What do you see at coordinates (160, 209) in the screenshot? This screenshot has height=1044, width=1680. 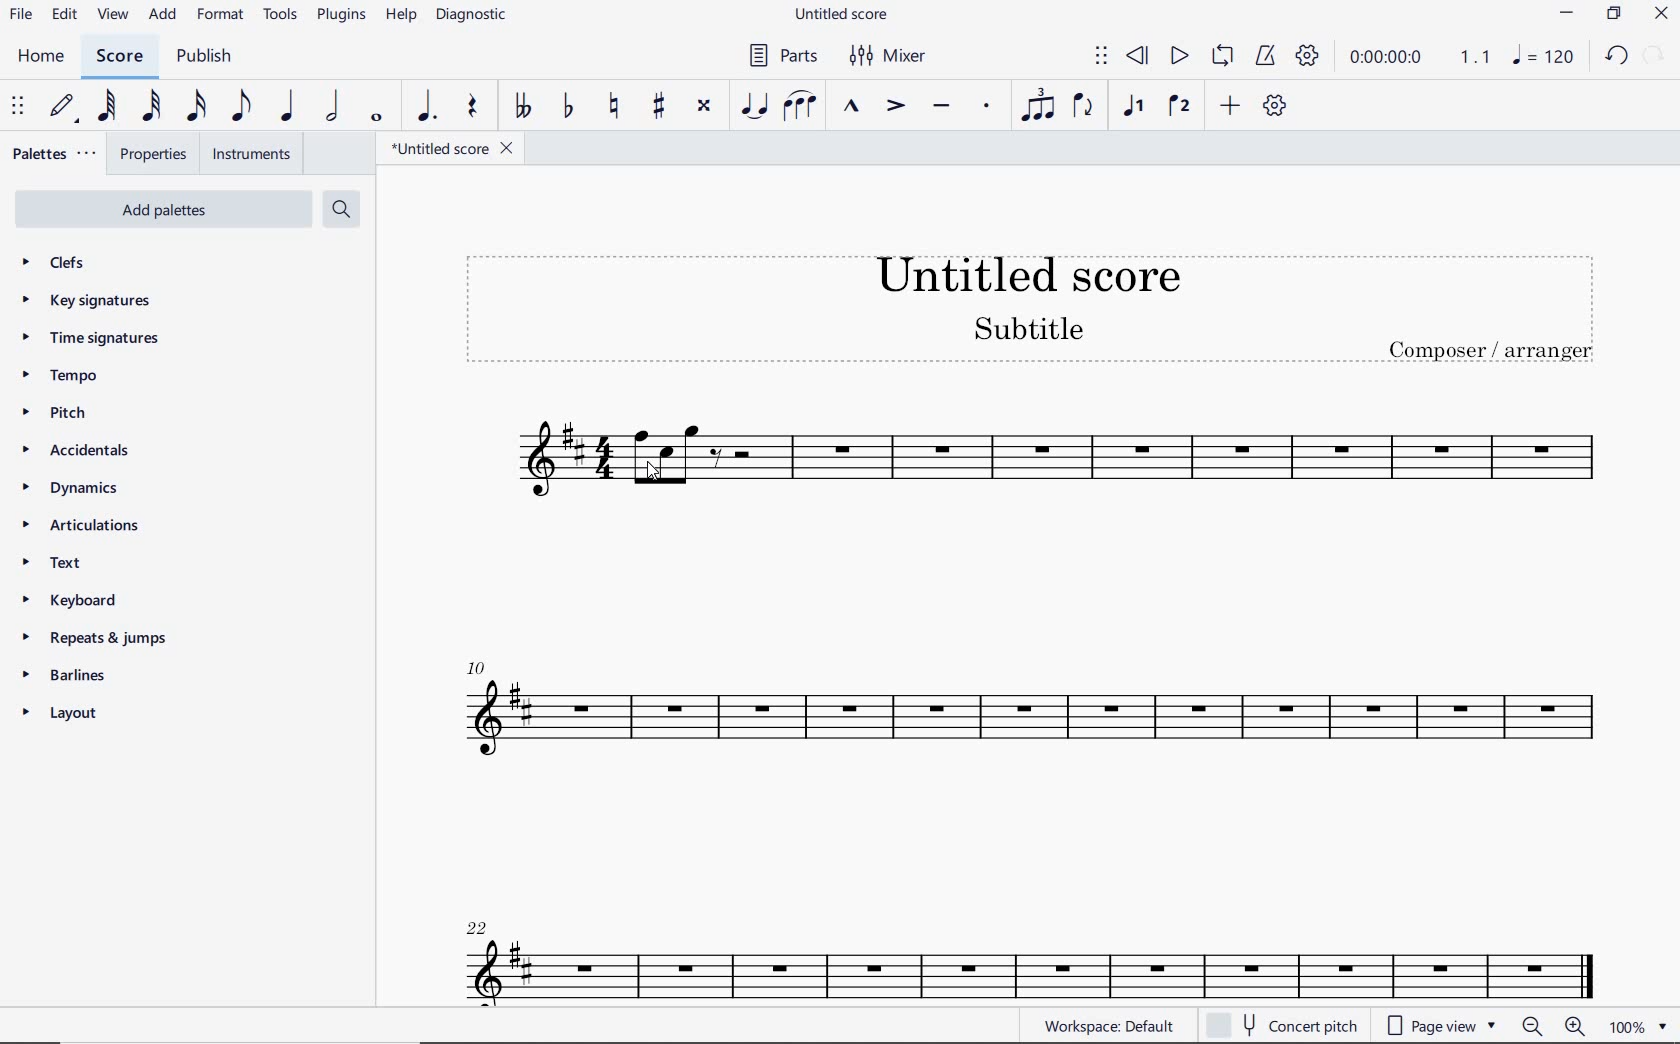 I see `ADD PALETTES` at bounding box center [160, 209].